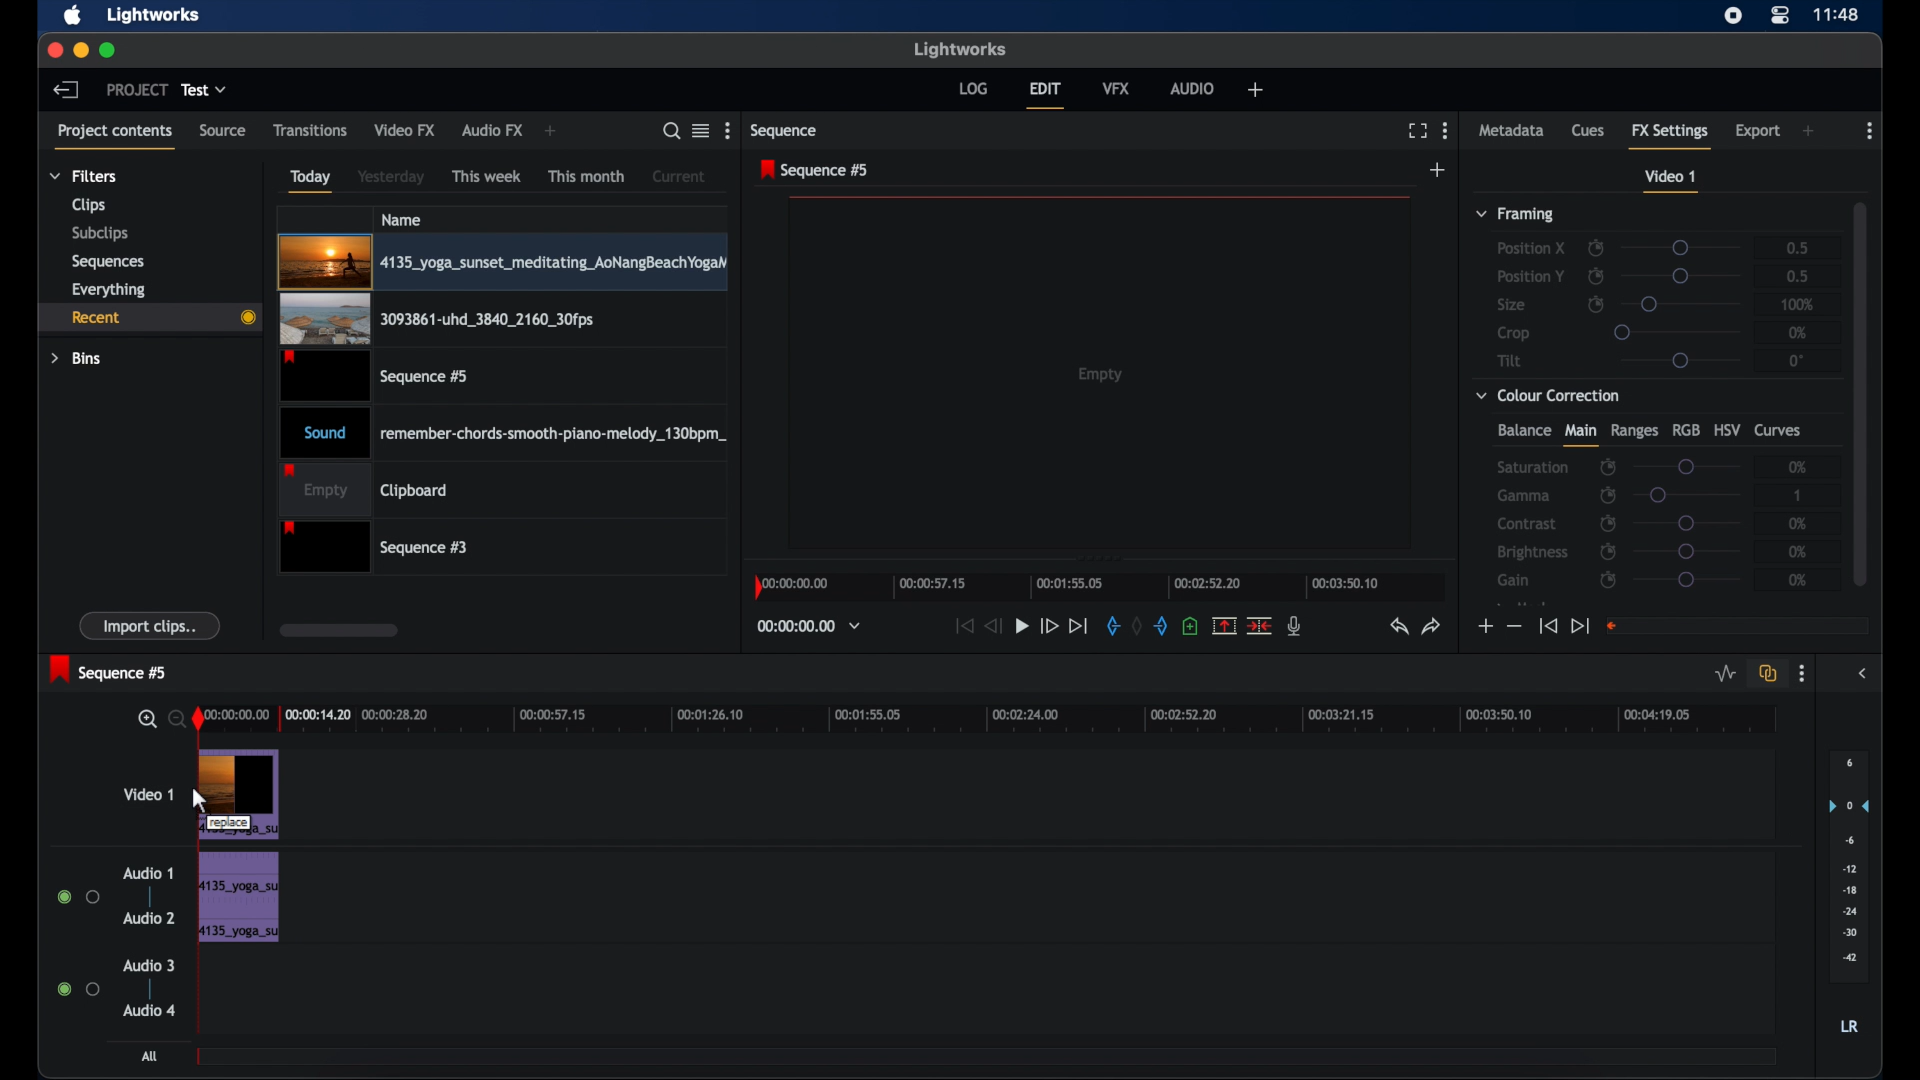 Image resolution: width=1920 pixels, height=1080 pixels. Describe the element at coordinates (1686, 429) in the screenshot. I see `rgb` at that location.